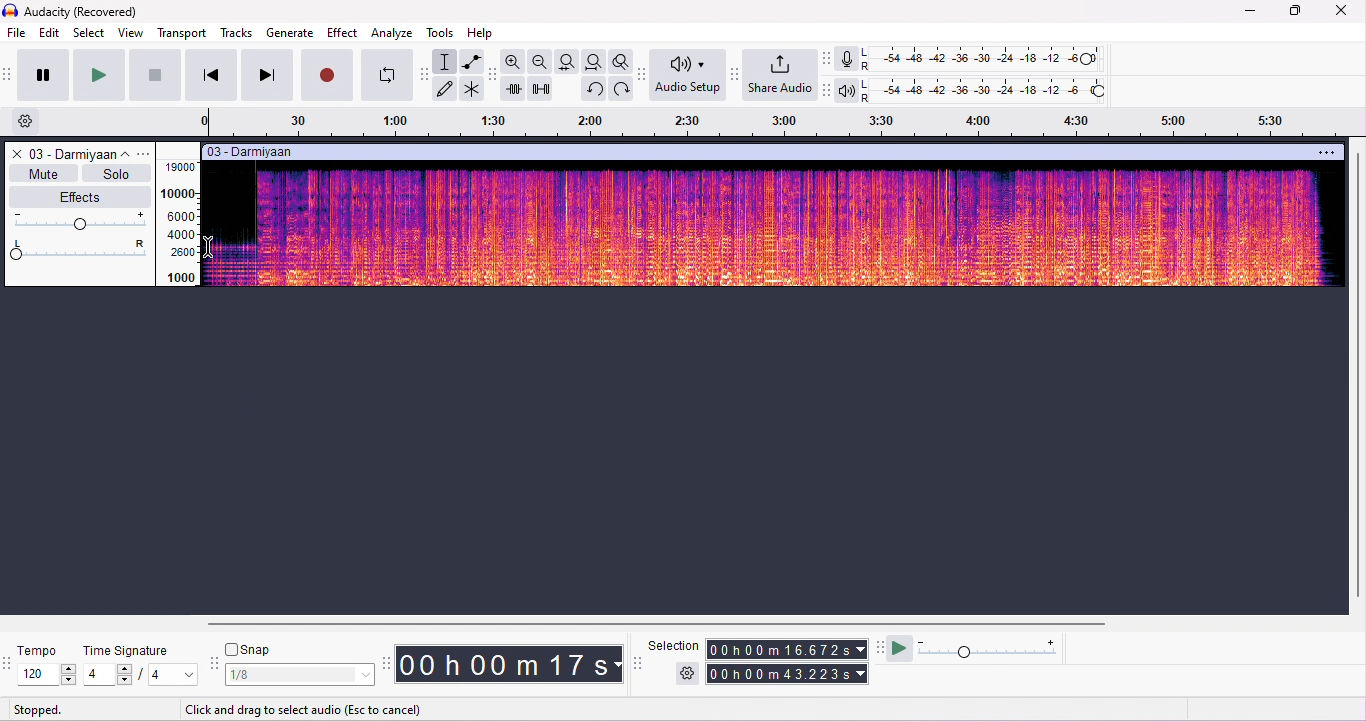 The image size is (1366, 722). I want to click on cursor, so click(210, 247).